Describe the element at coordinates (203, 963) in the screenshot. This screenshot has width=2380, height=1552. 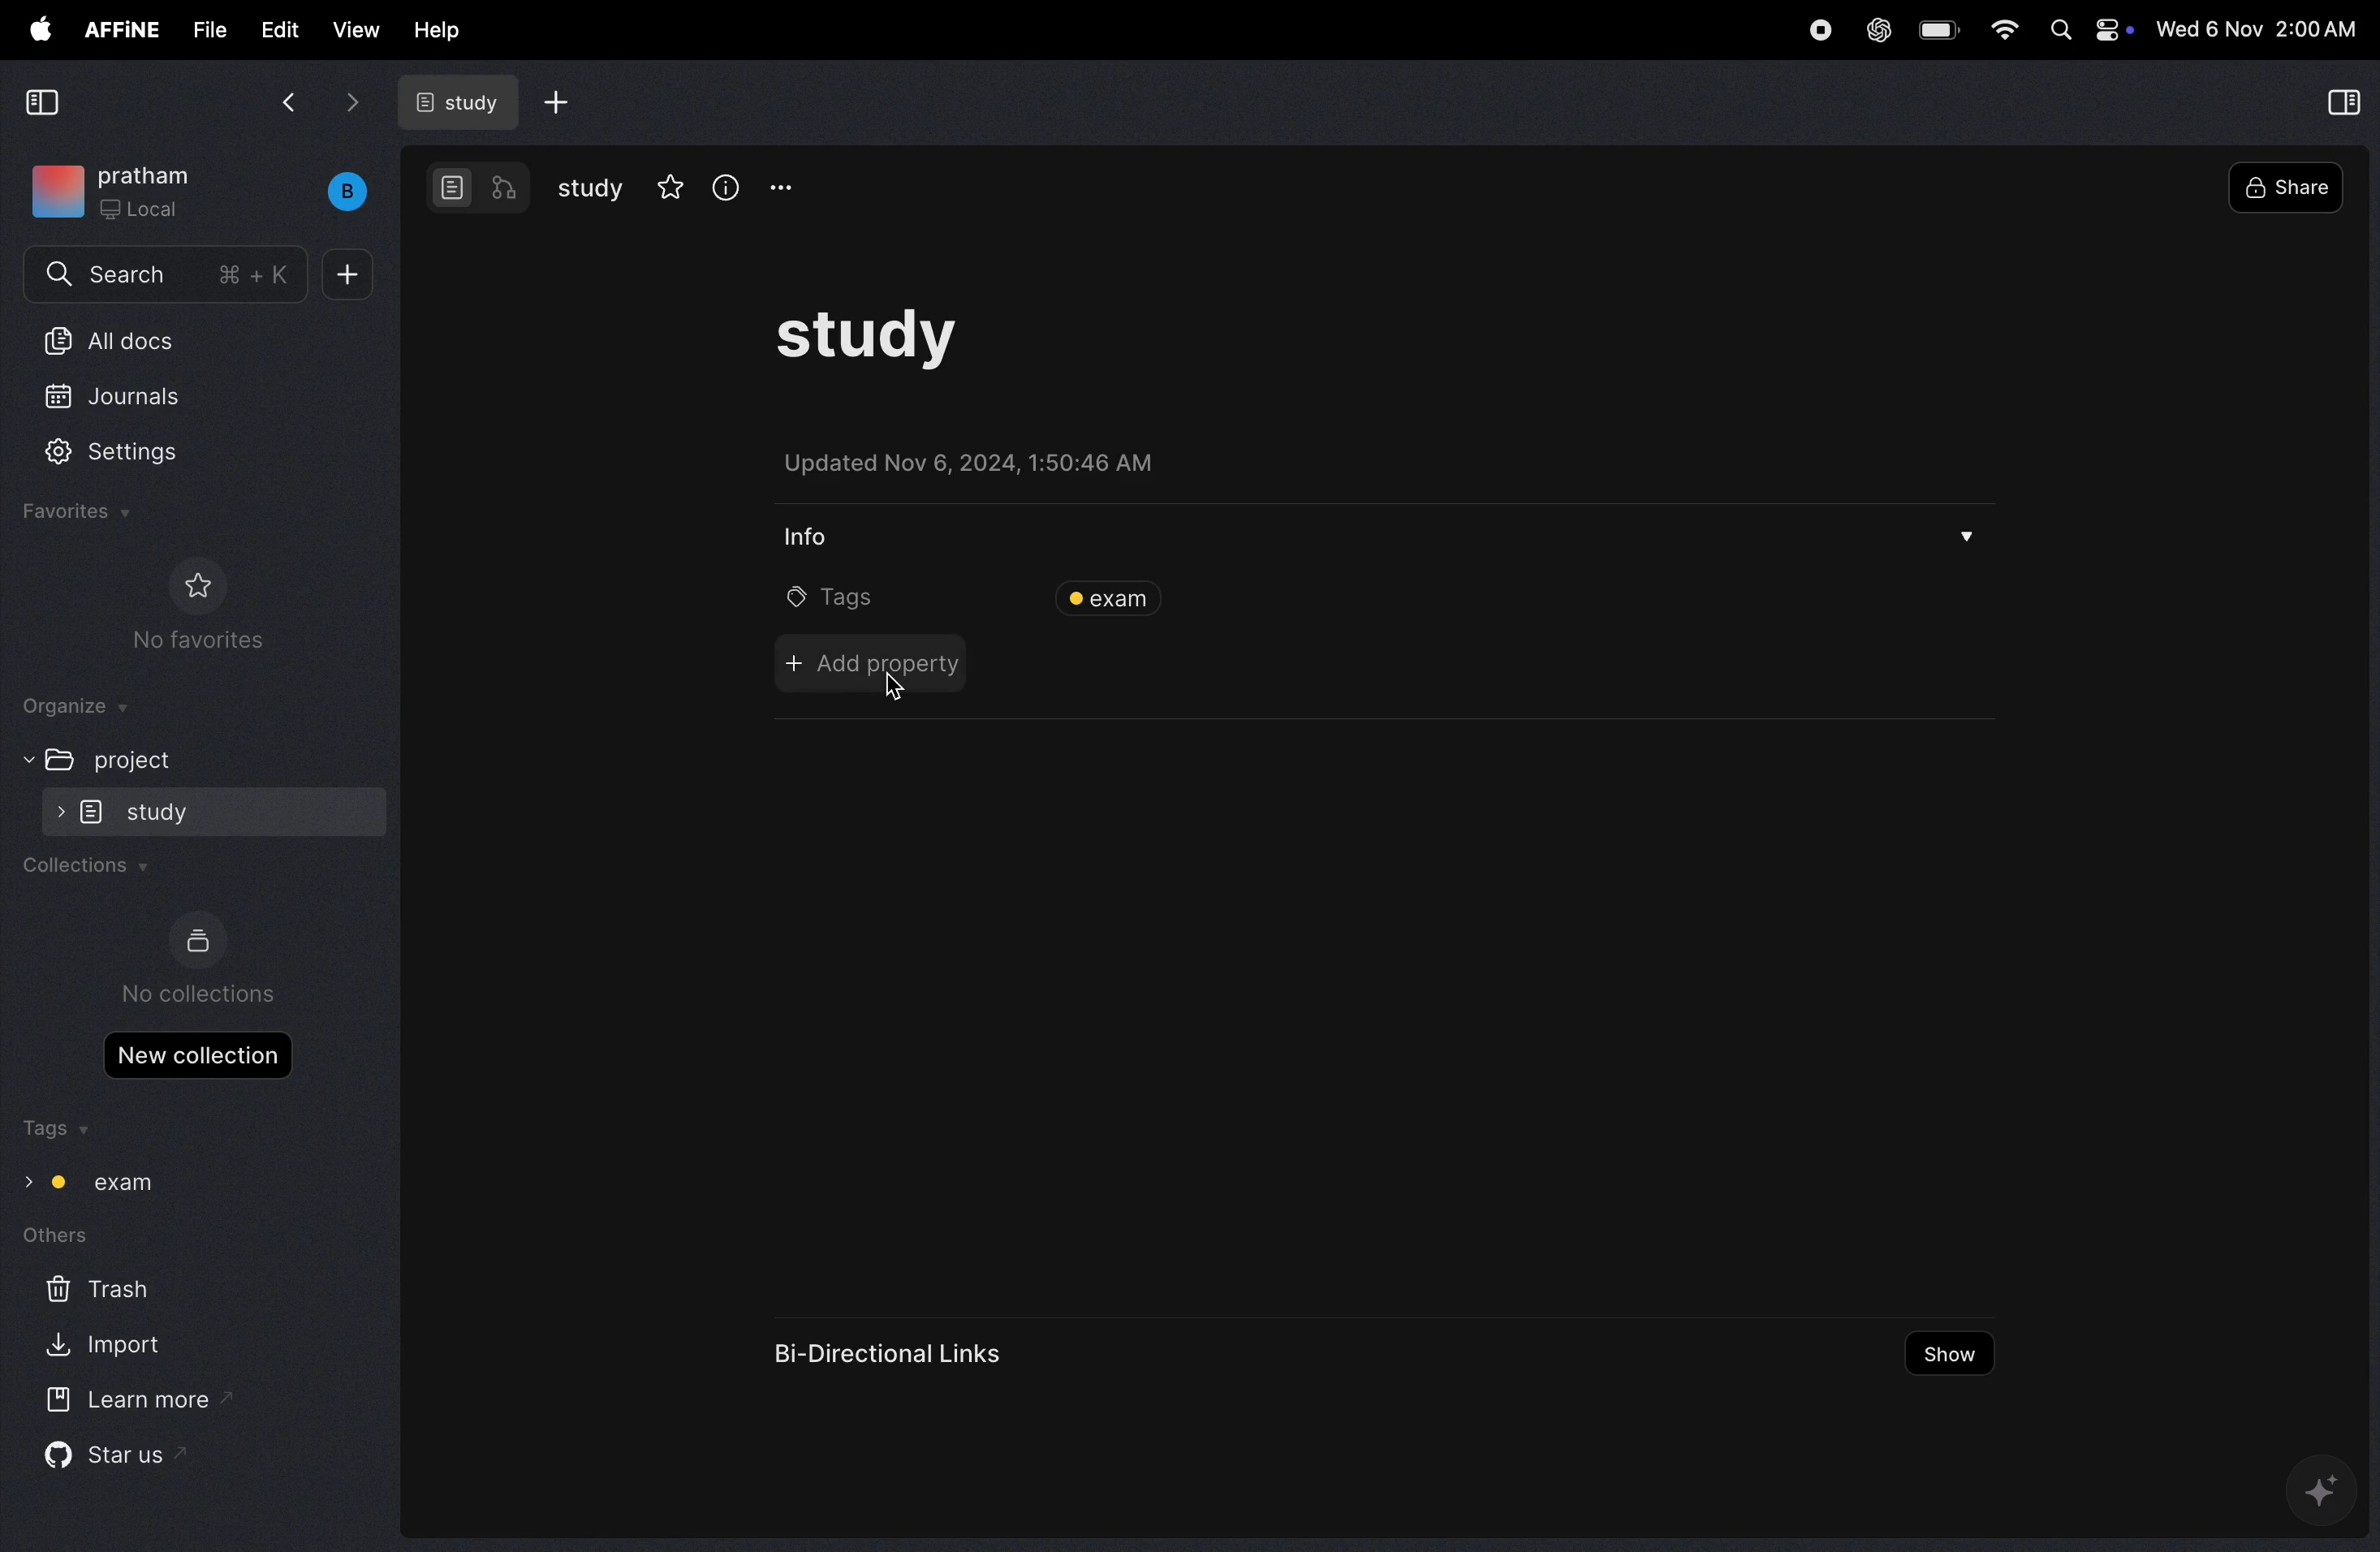
I see `no collections` at that location.